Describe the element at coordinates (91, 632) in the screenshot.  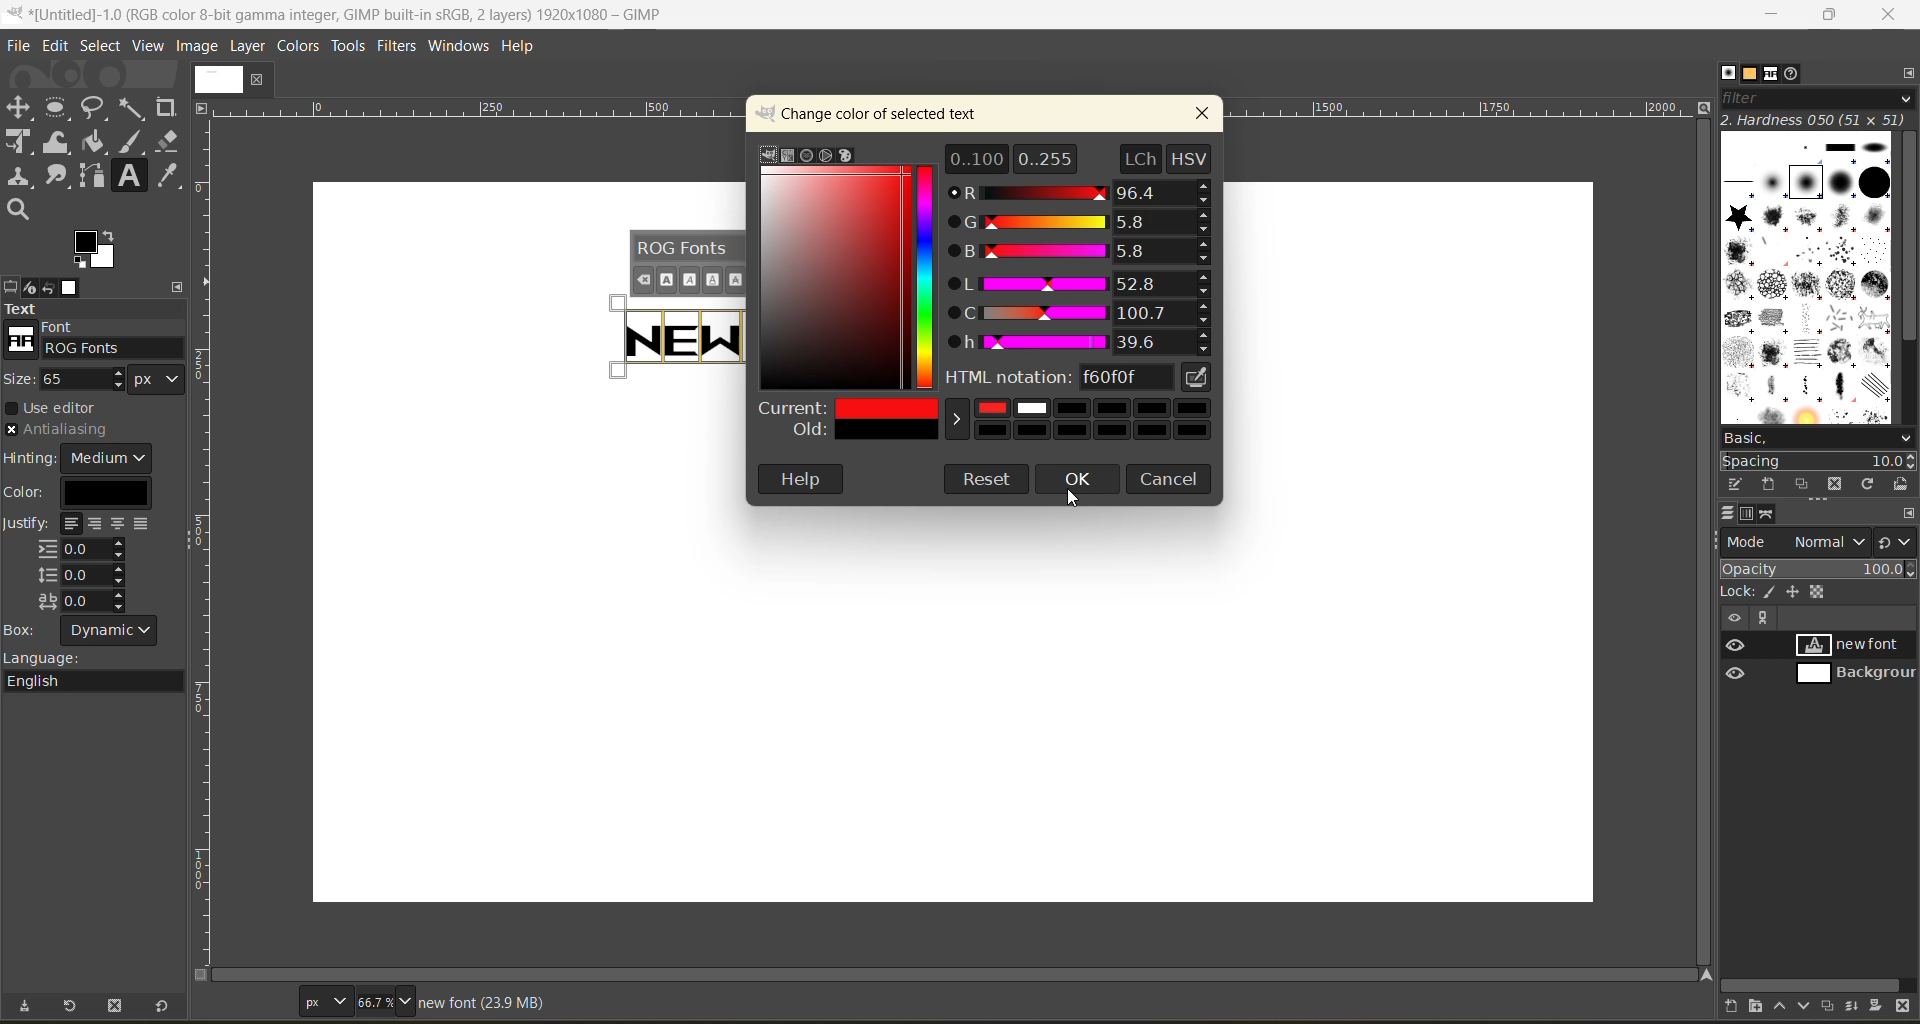
I see `box` at that location.